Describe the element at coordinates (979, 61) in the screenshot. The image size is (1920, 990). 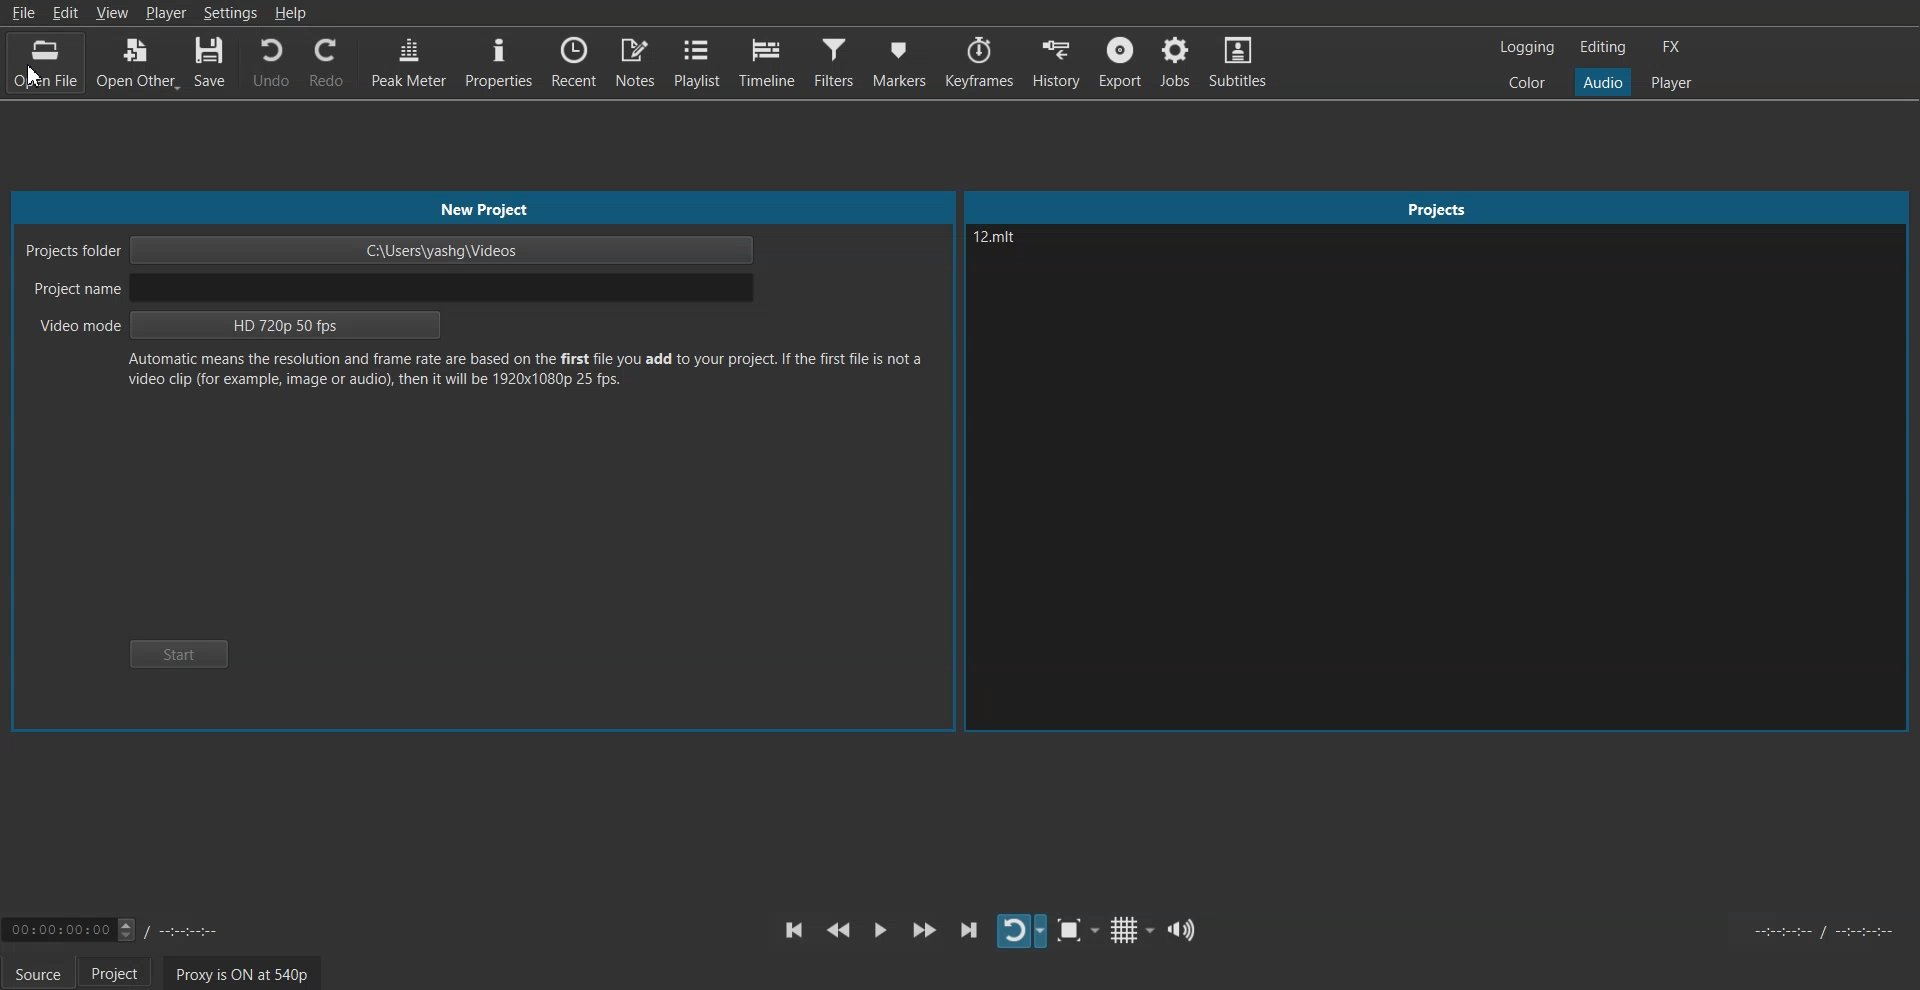
I see `Keyframes` at that location.